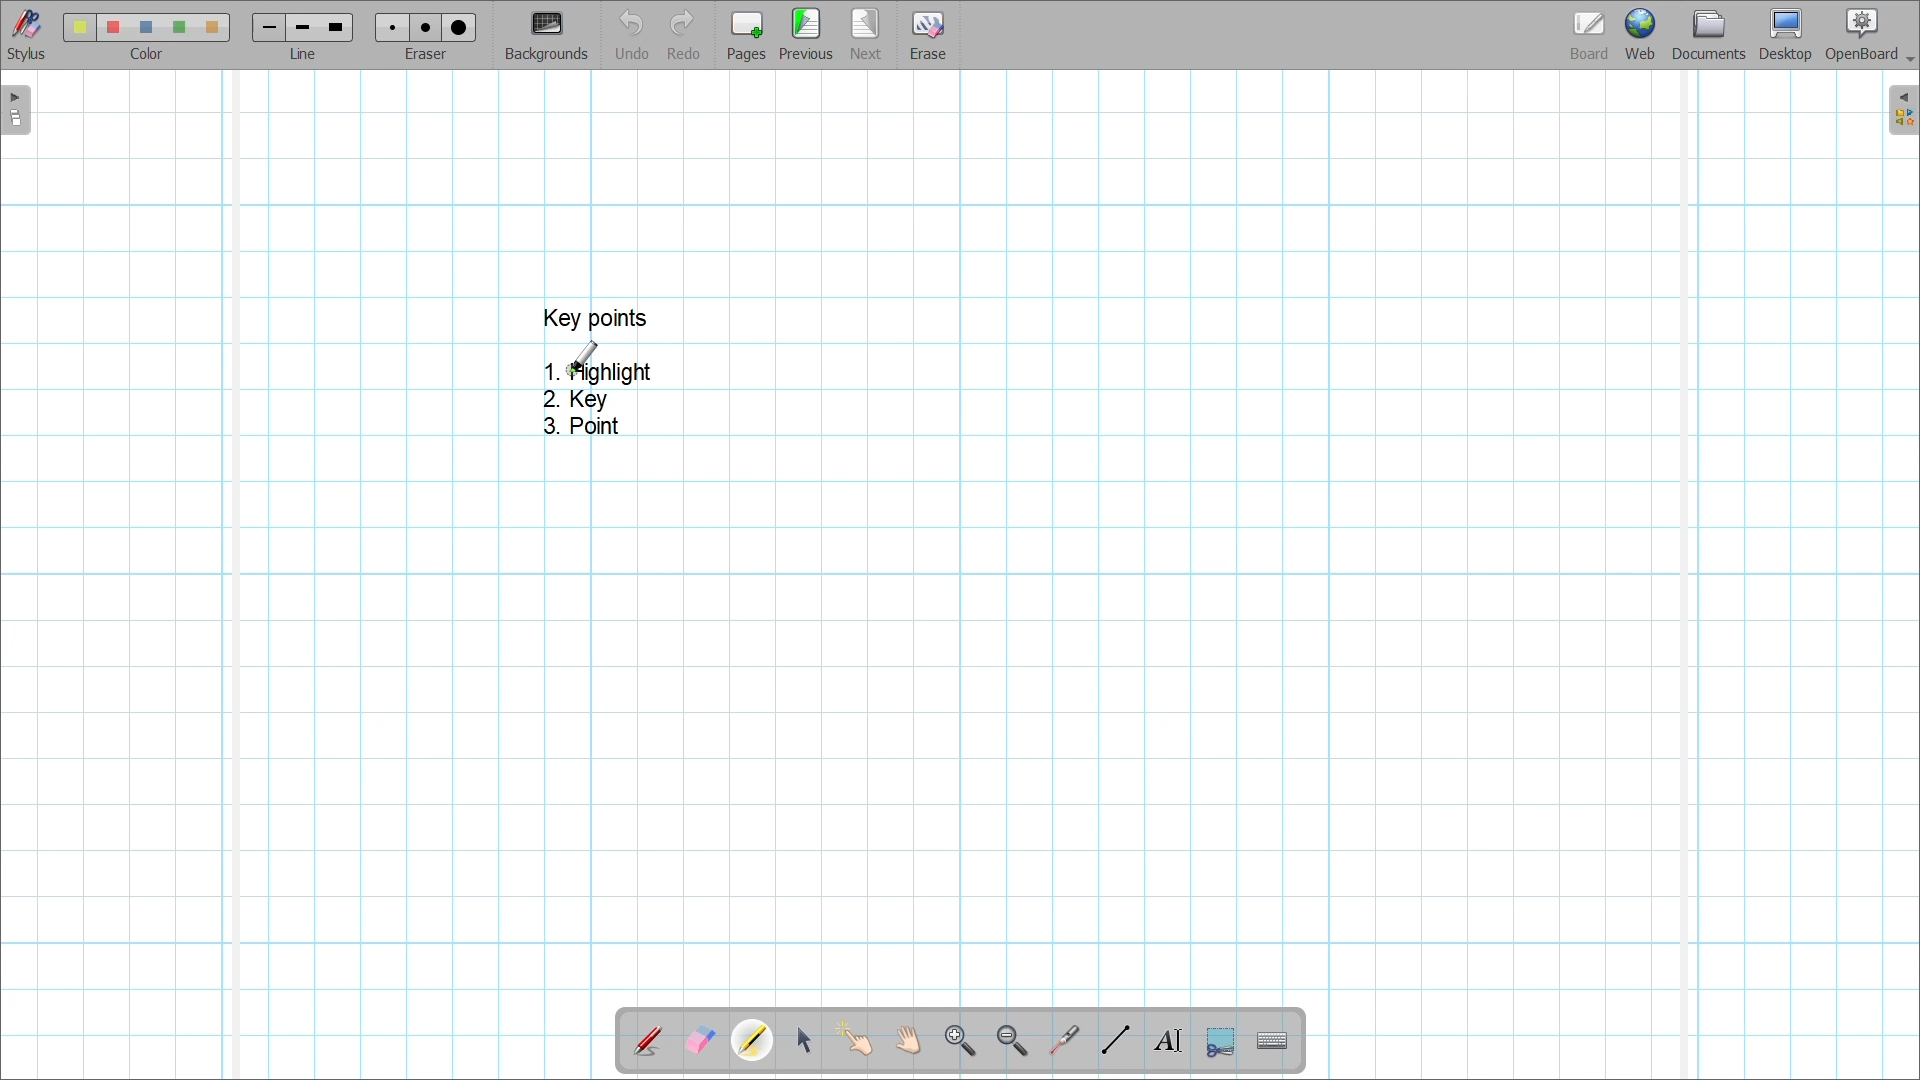  I want to click on color 2, so click(112, 28).